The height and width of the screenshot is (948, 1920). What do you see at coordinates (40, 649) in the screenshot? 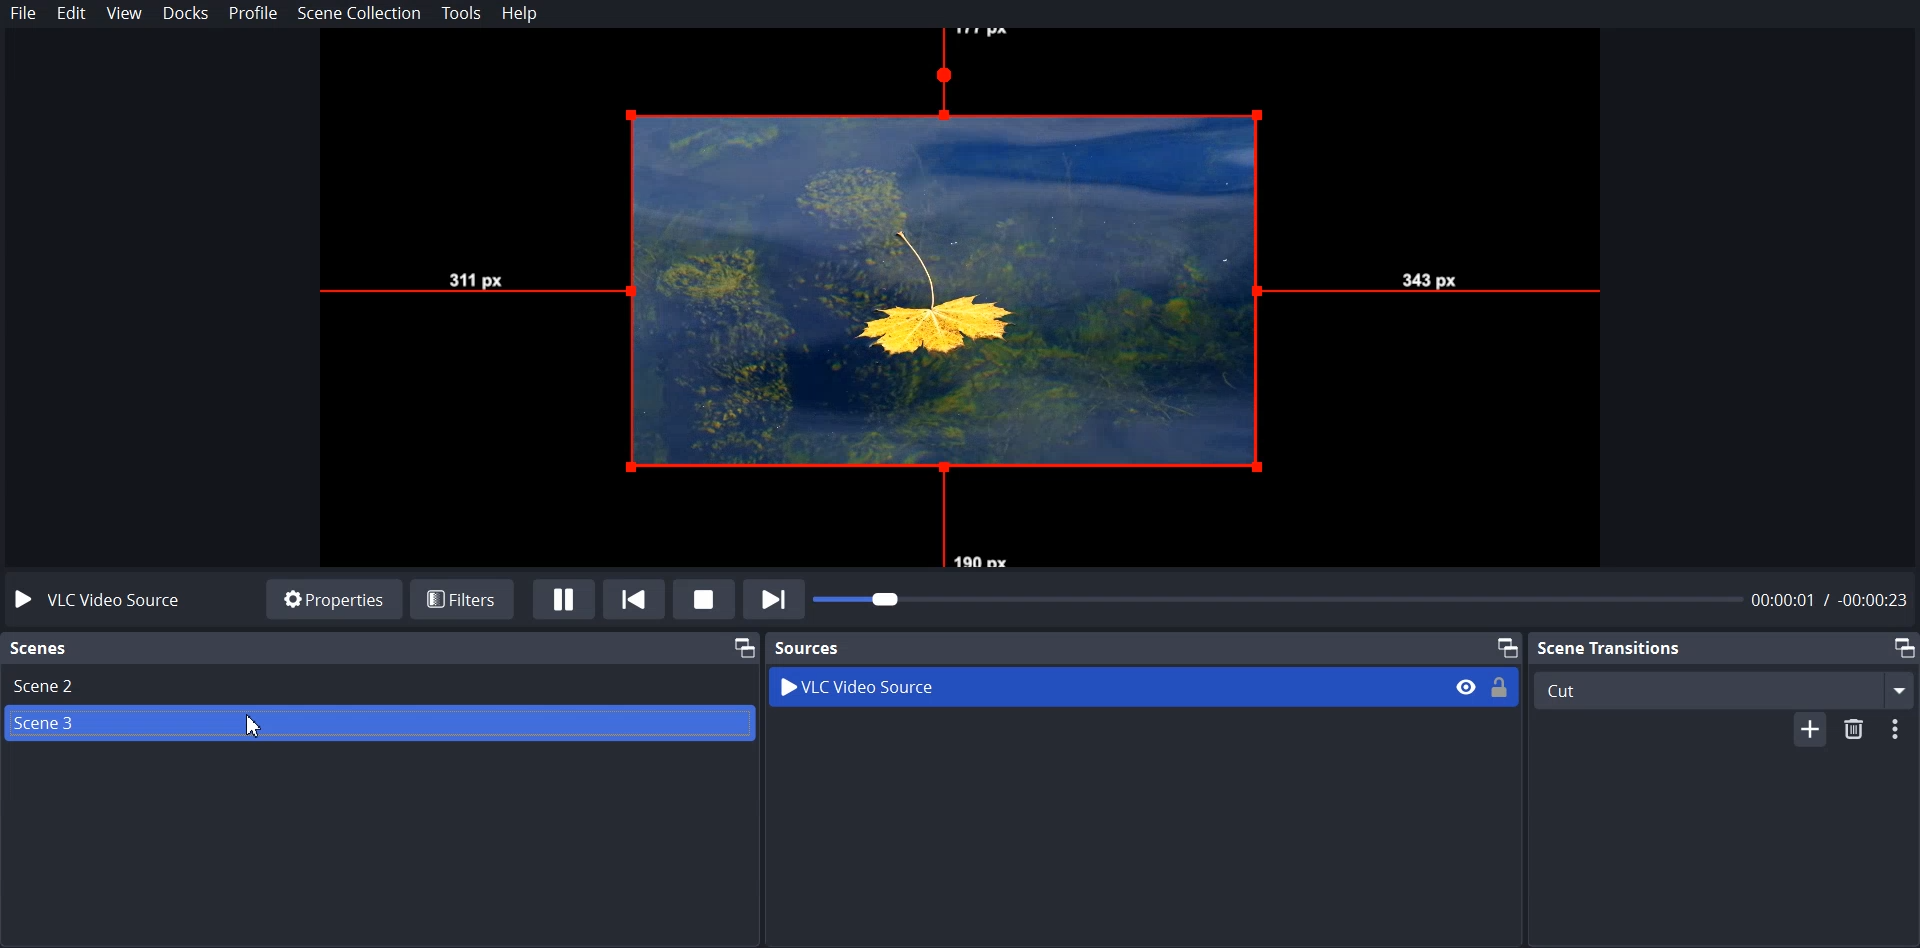
I see `Scene` at bounding box center [40, 649].